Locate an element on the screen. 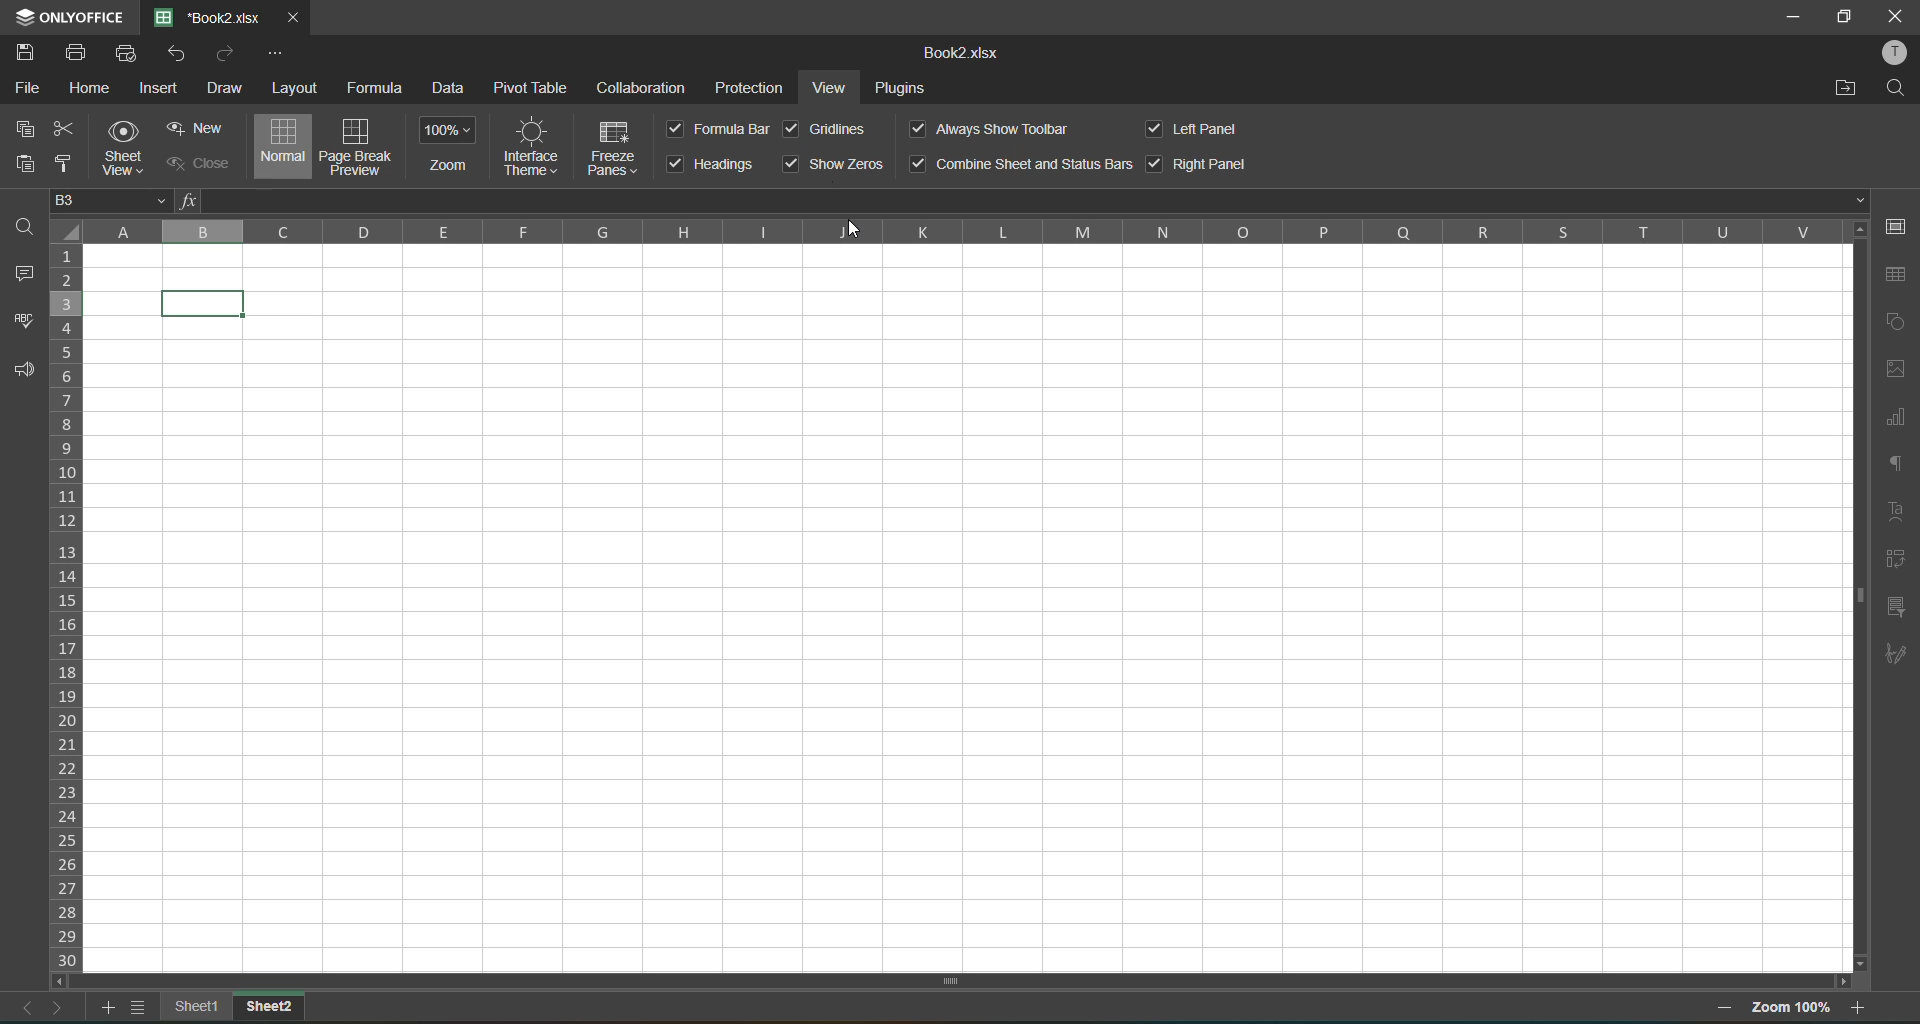  zoom factor is located at coordinates (1789, 1009).